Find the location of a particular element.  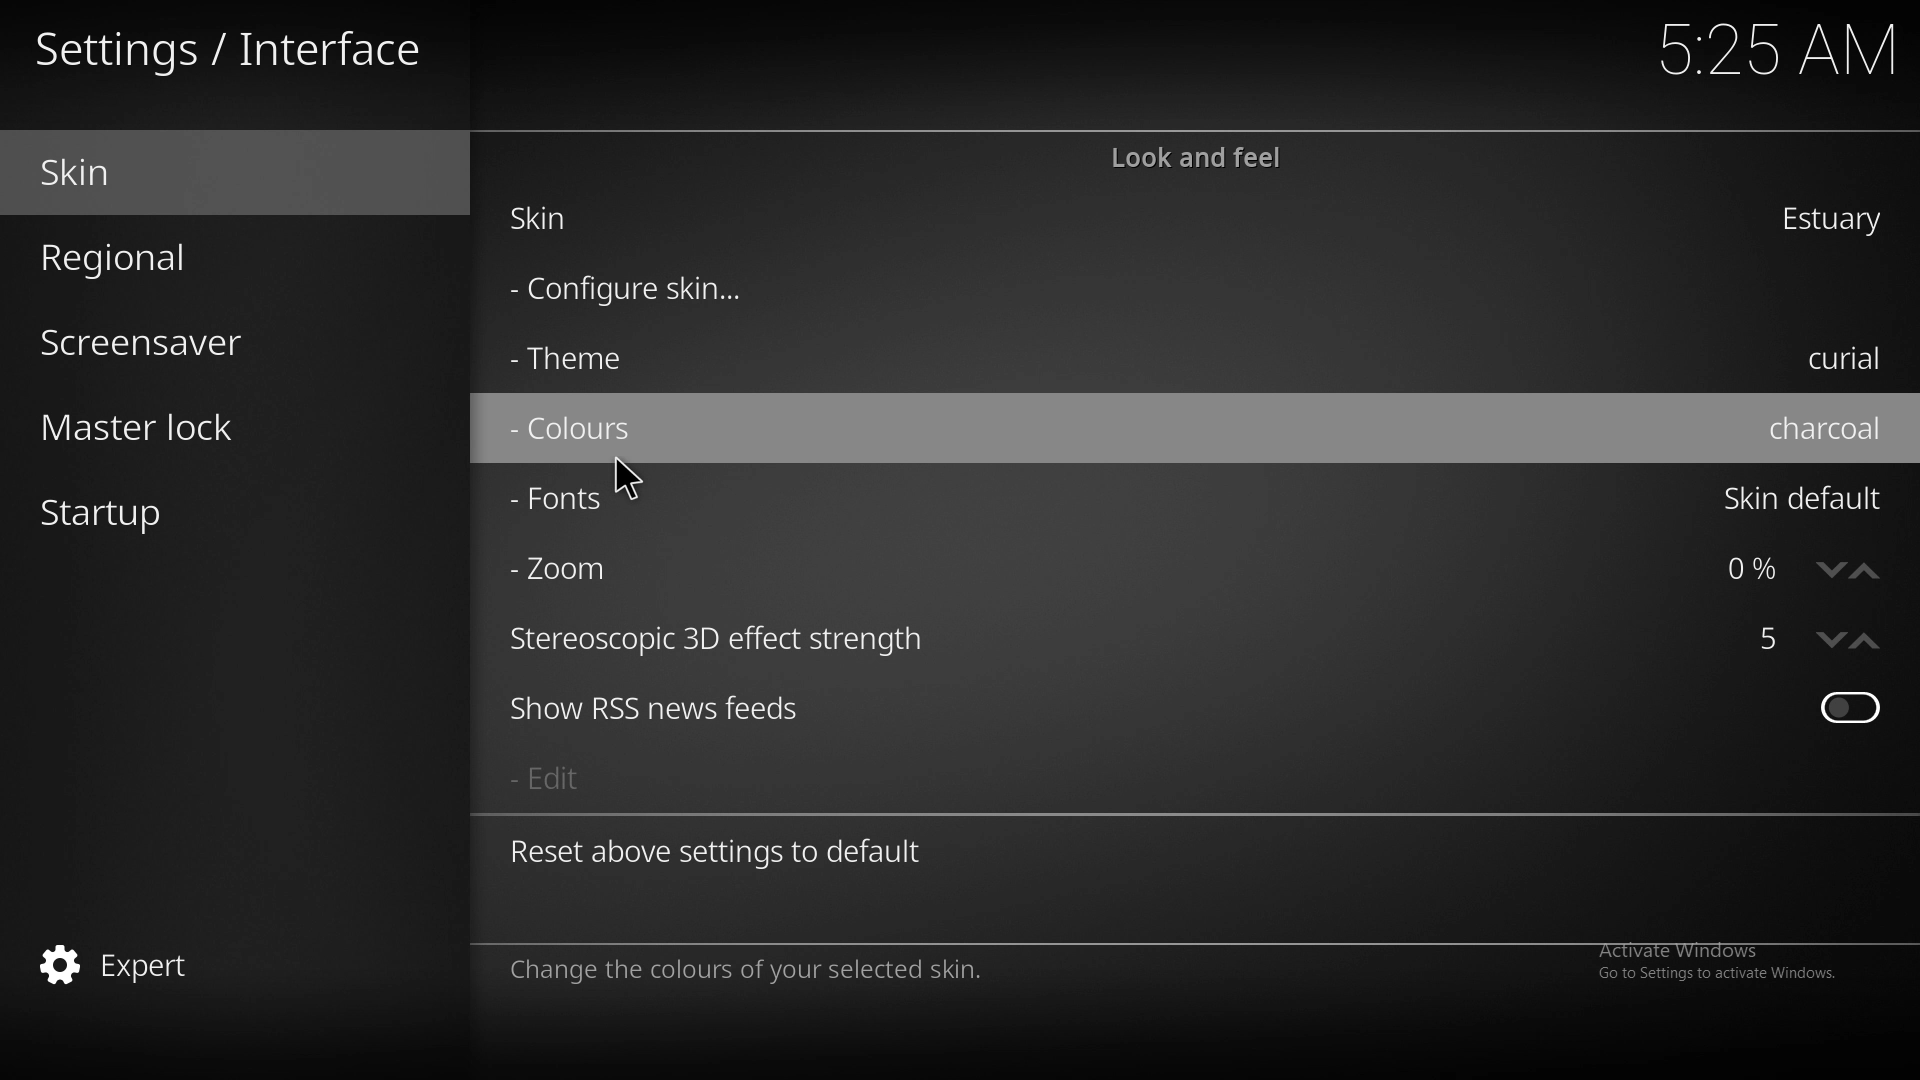

info is located at coordinates (823, 965).